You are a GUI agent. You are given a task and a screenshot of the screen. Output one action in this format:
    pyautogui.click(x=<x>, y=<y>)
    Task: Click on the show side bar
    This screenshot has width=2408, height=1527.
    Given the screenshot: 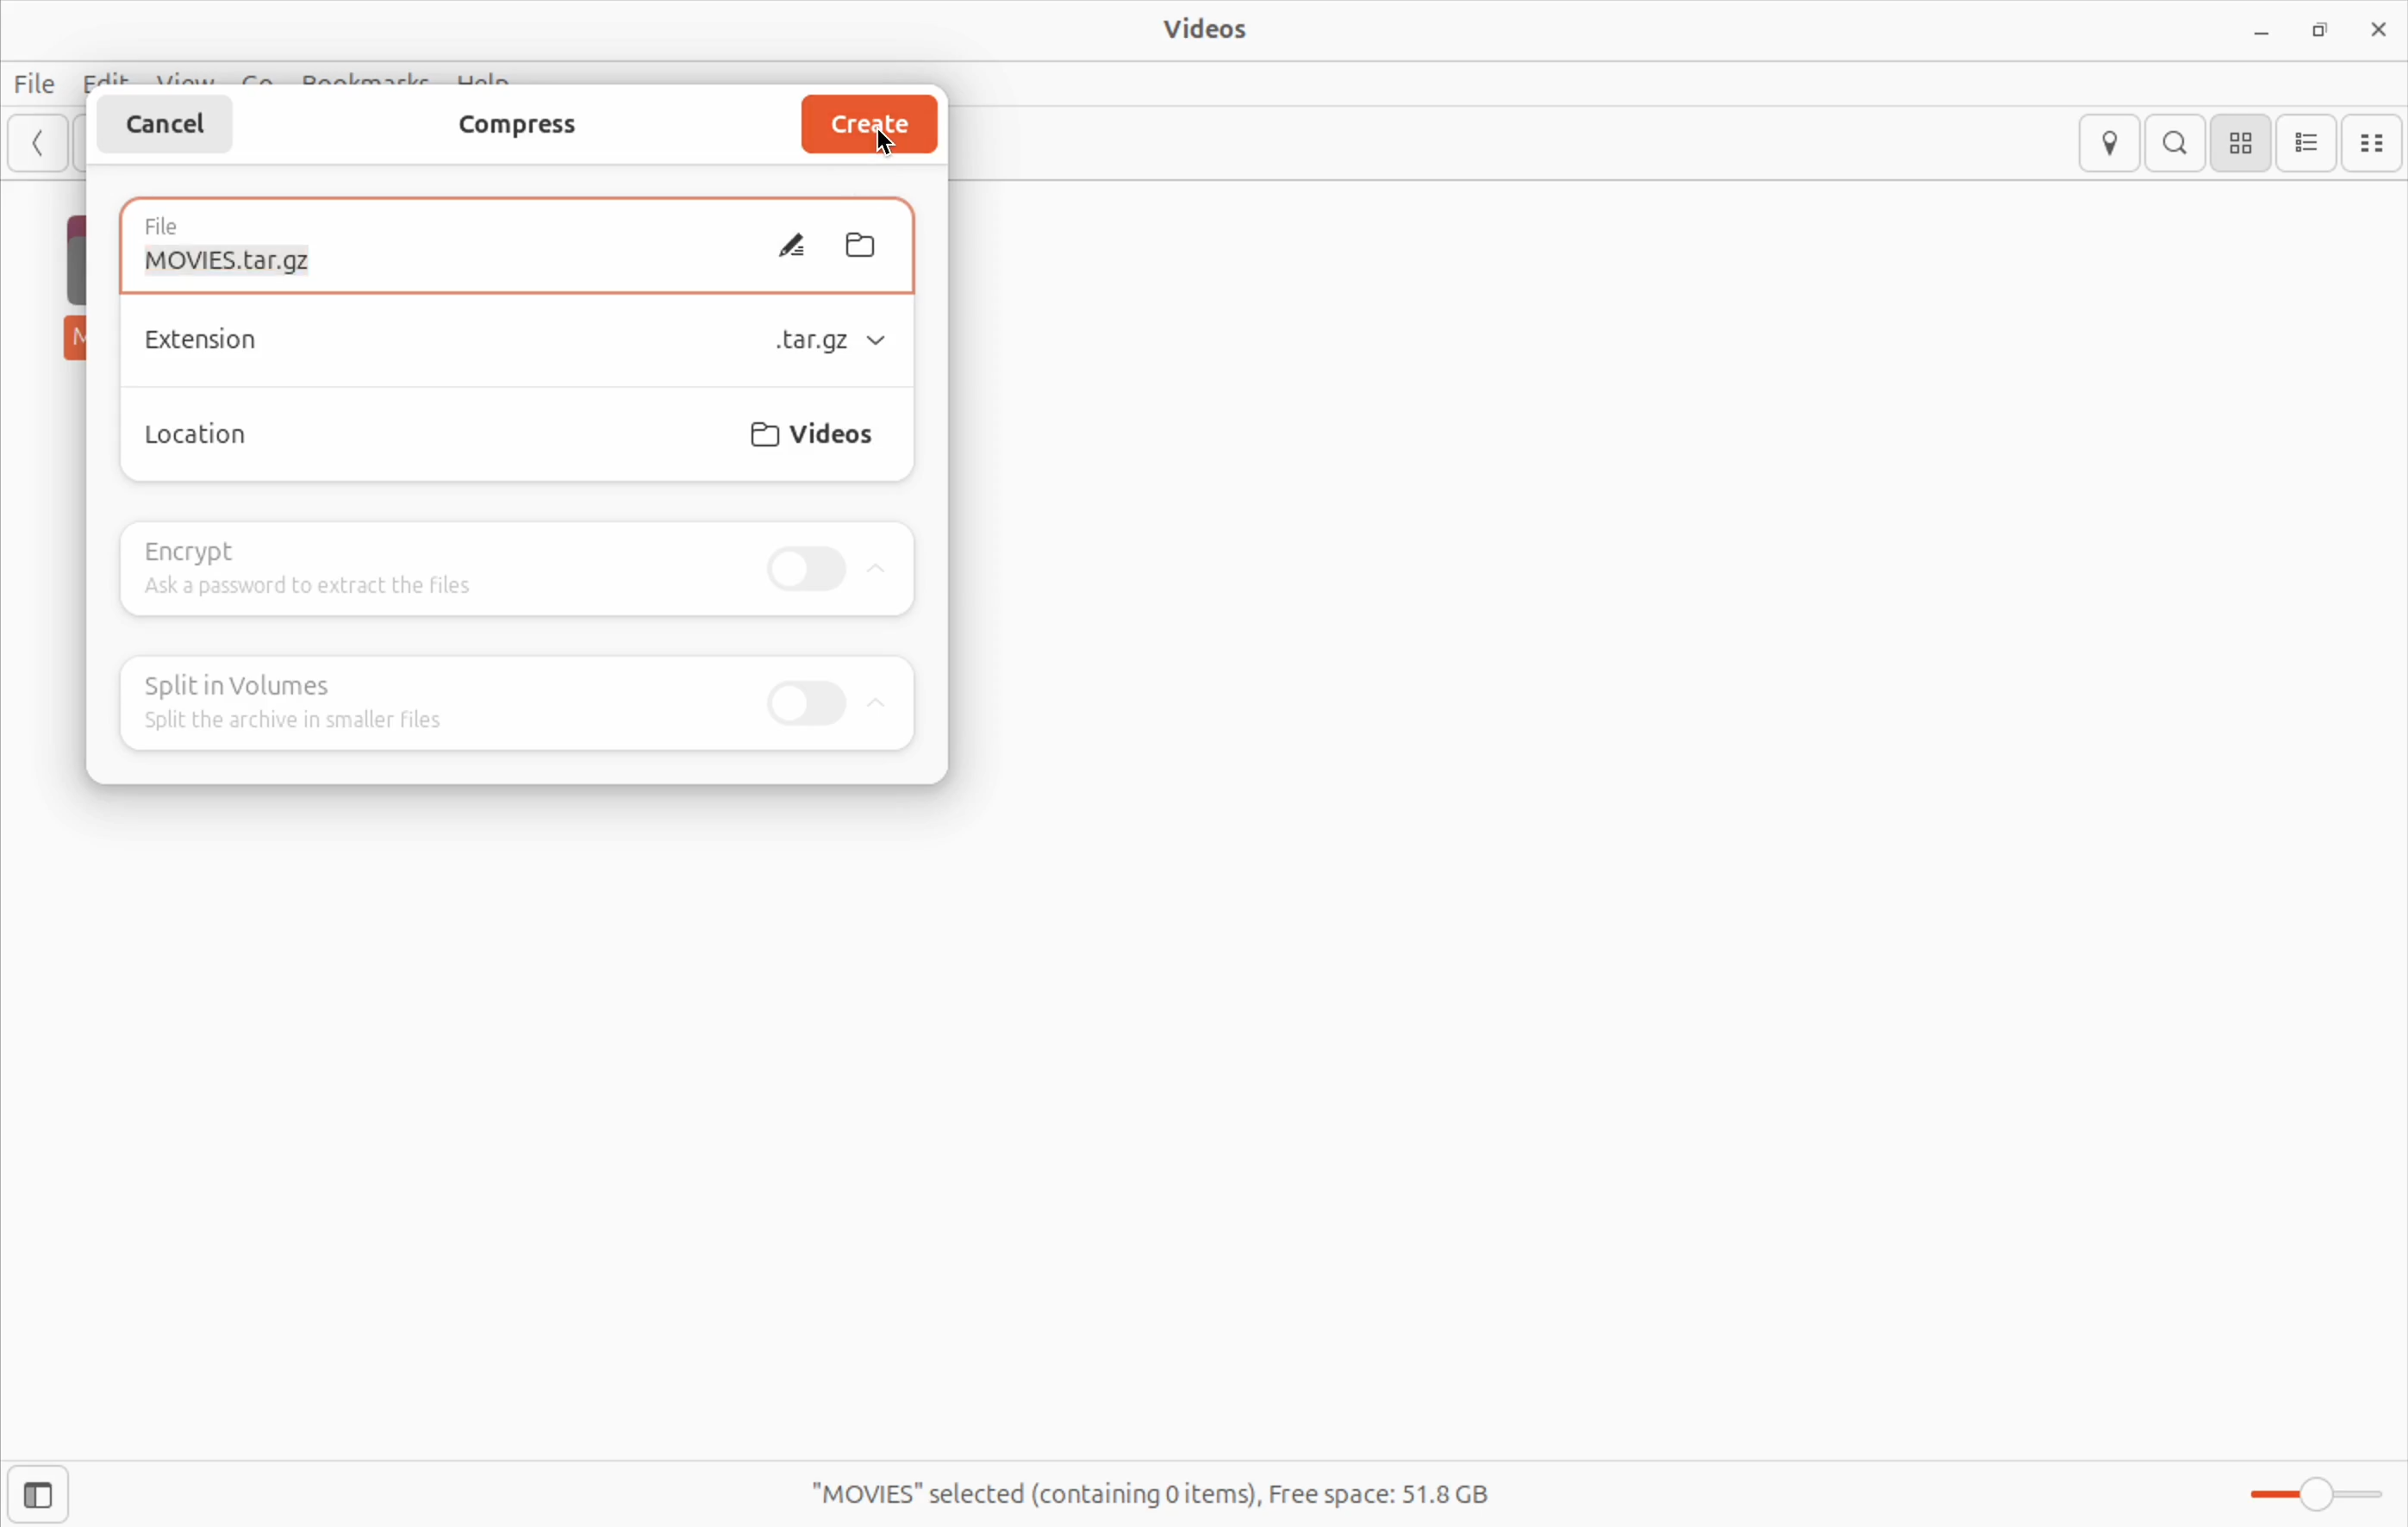 What is the action you would take?
    pyautogui.click(x=39, y=1496)
    